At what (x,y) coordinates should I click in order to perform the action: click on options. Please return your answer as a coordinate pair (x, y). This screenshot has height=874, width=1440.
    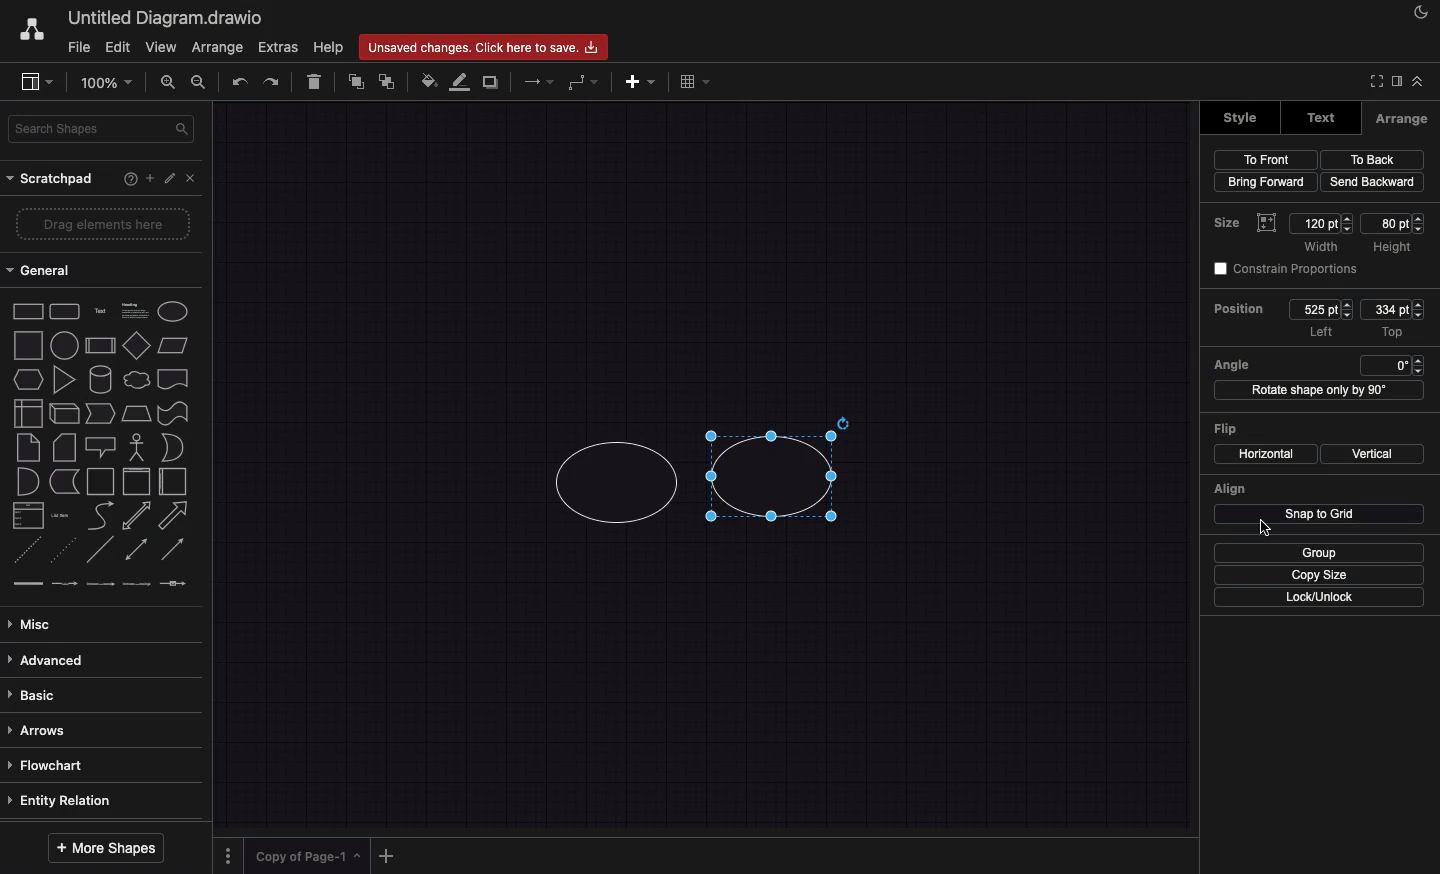
    Looking at the image, I should click on (227, 856).